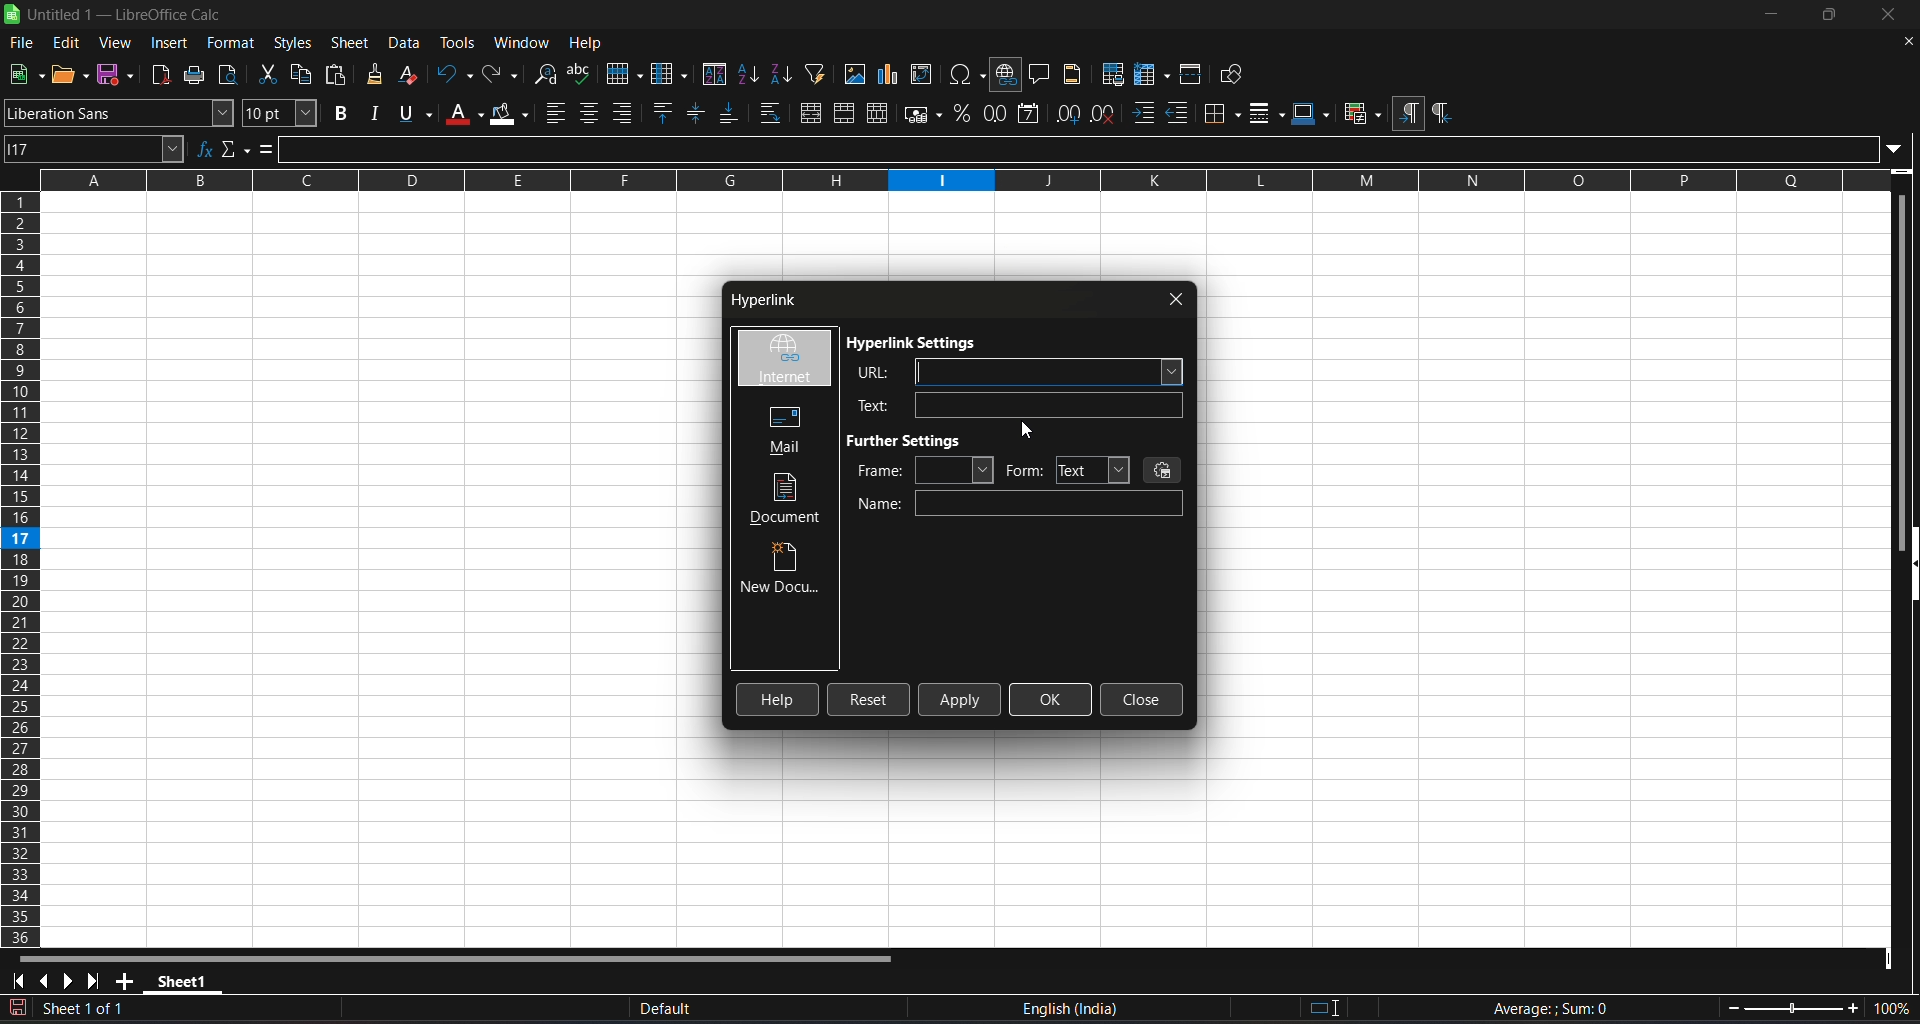  What do you see at coordinates (1907, 42) in the screenshot?
I see `close document` at bounding box center [1907, 42].